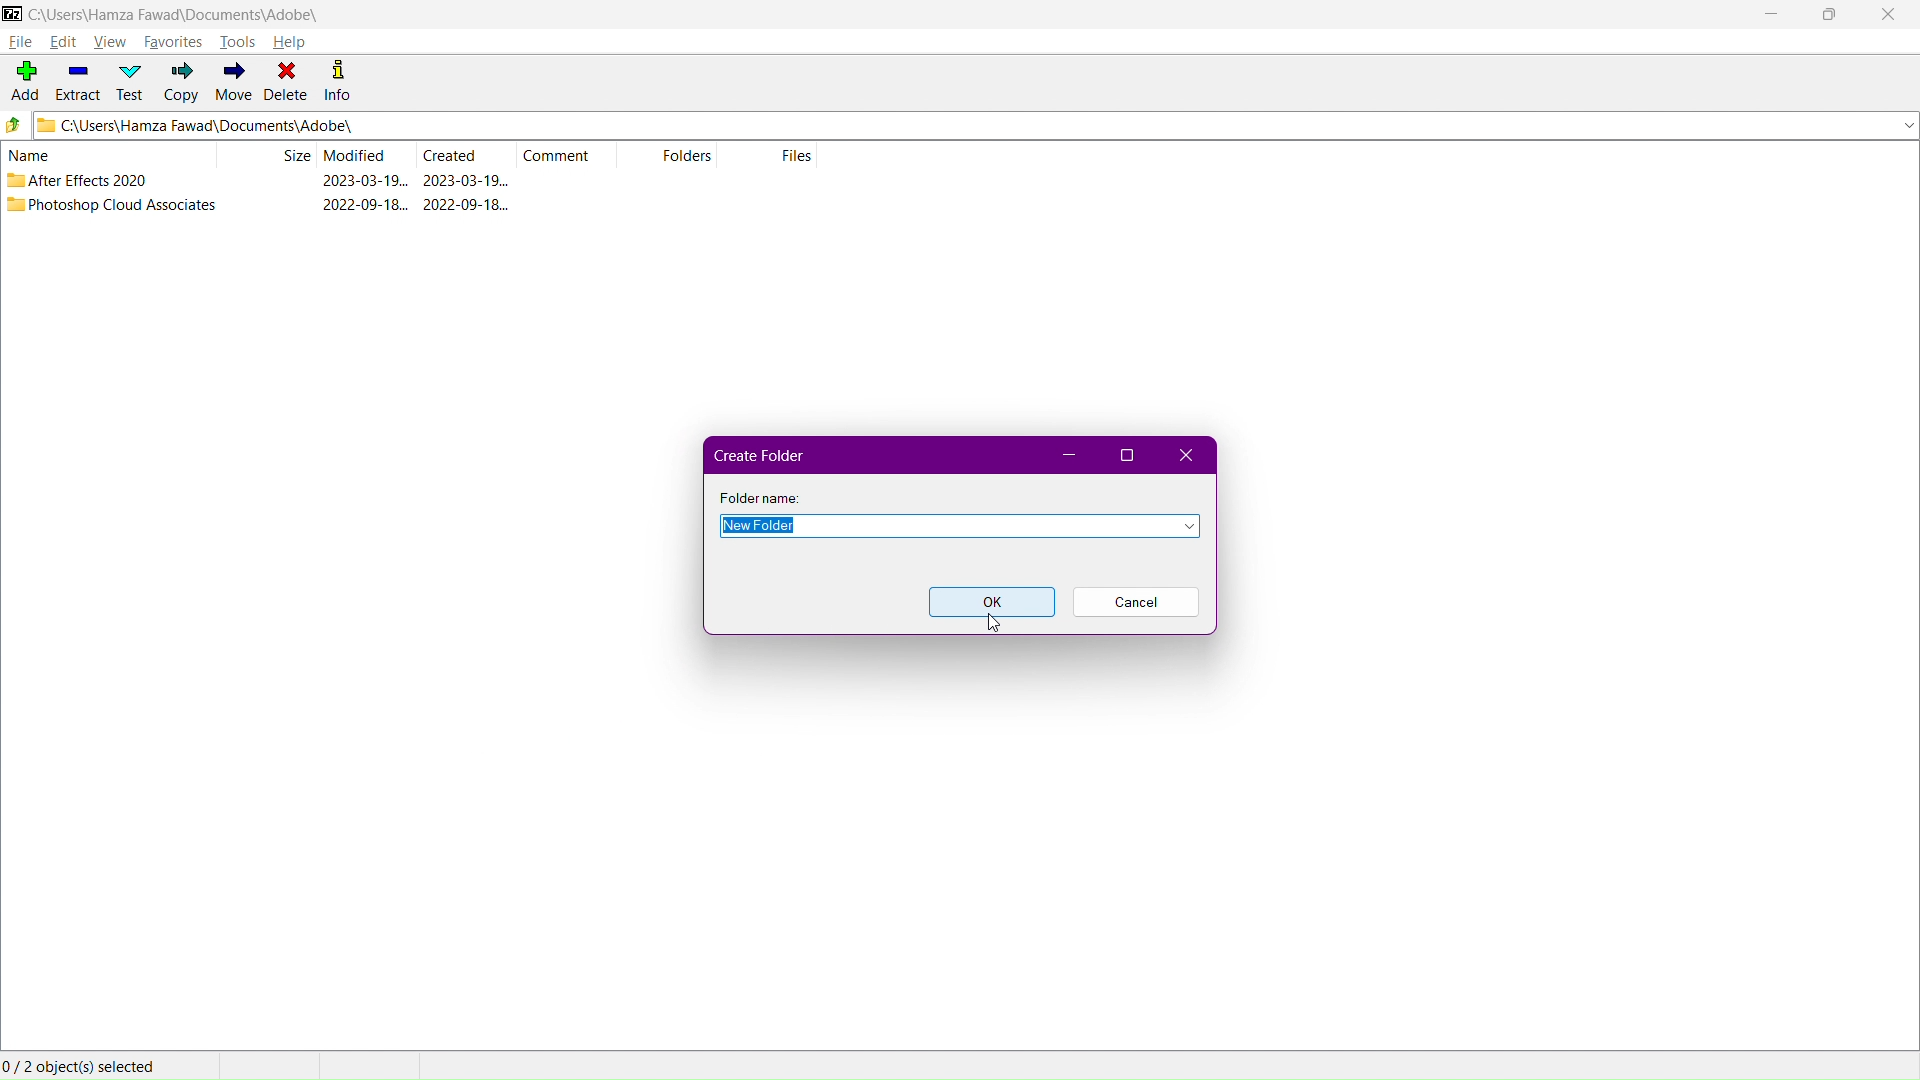 This screenshot has height=1080, width=1920. What do you see at coordinates (993, 623) in the screenshot?
I see `cursor` at bounding box center [993, 623].